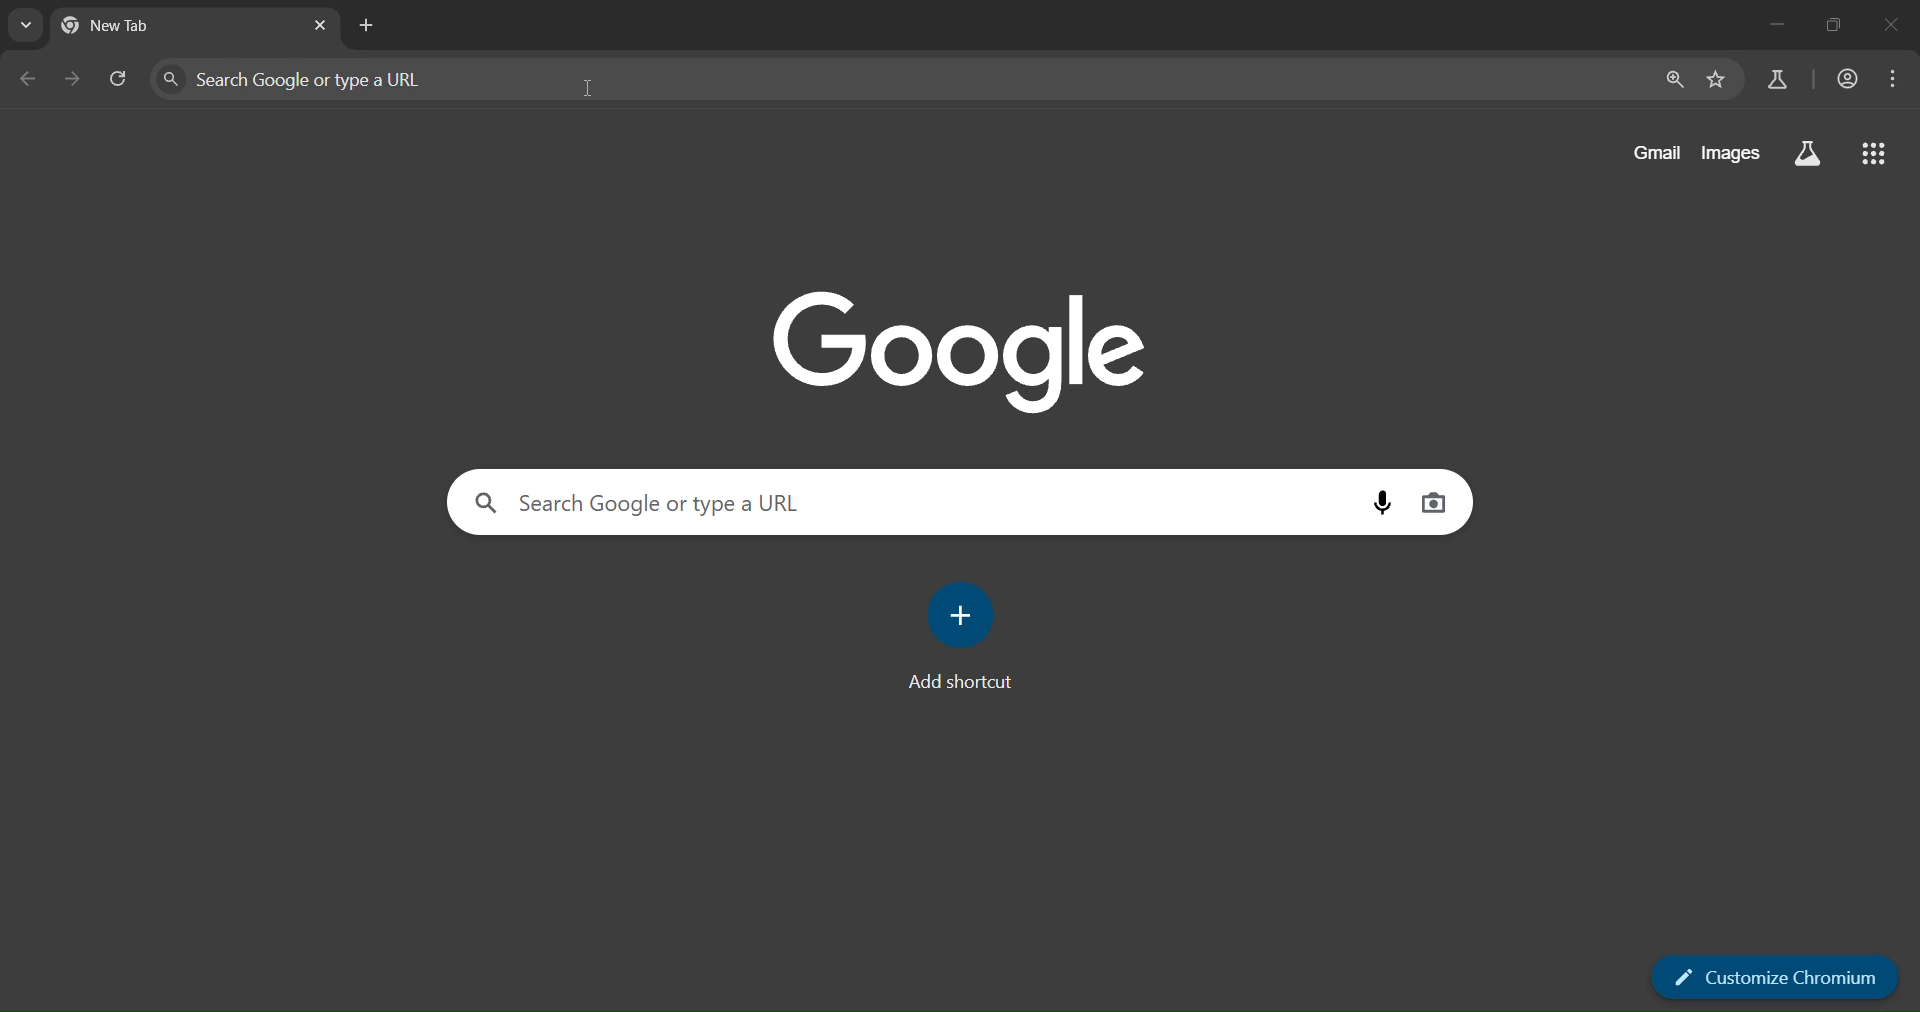 This screenshot has height=1012, width=1920. I want to click on gmail, so click(1657, 150).